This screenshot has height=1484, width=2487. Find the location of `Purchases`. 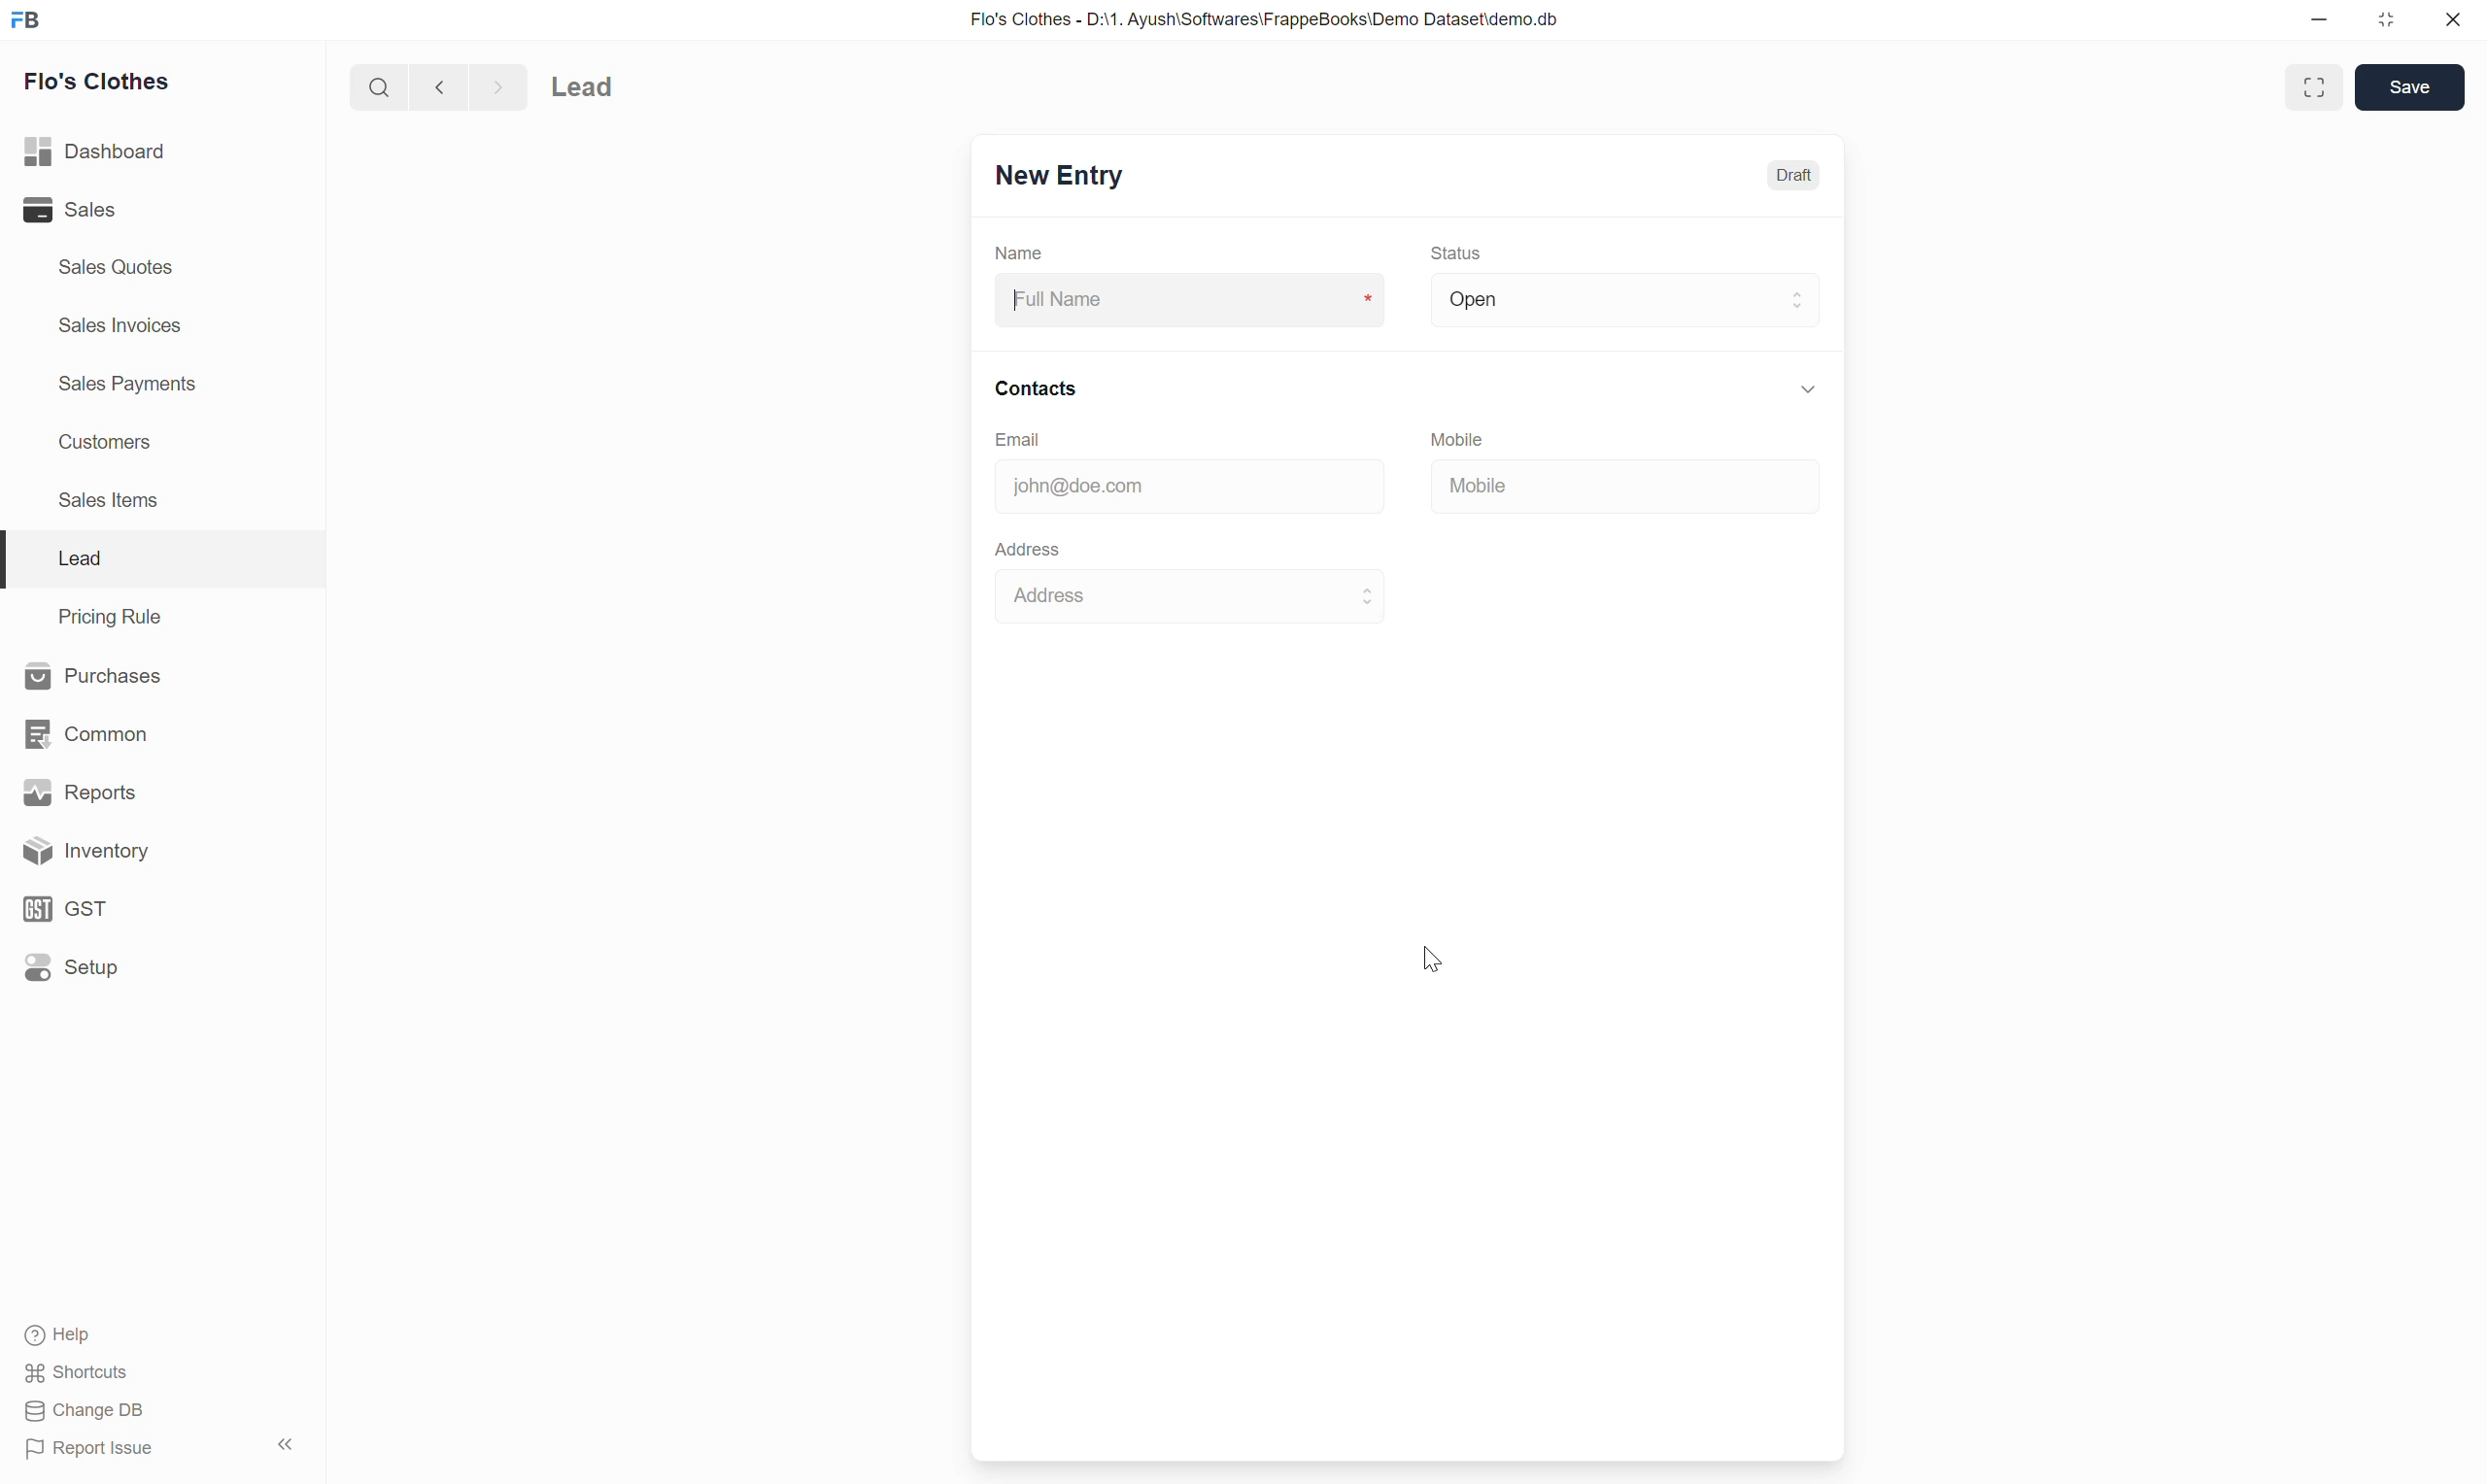

Purchases is located at coordinates (93, 674).